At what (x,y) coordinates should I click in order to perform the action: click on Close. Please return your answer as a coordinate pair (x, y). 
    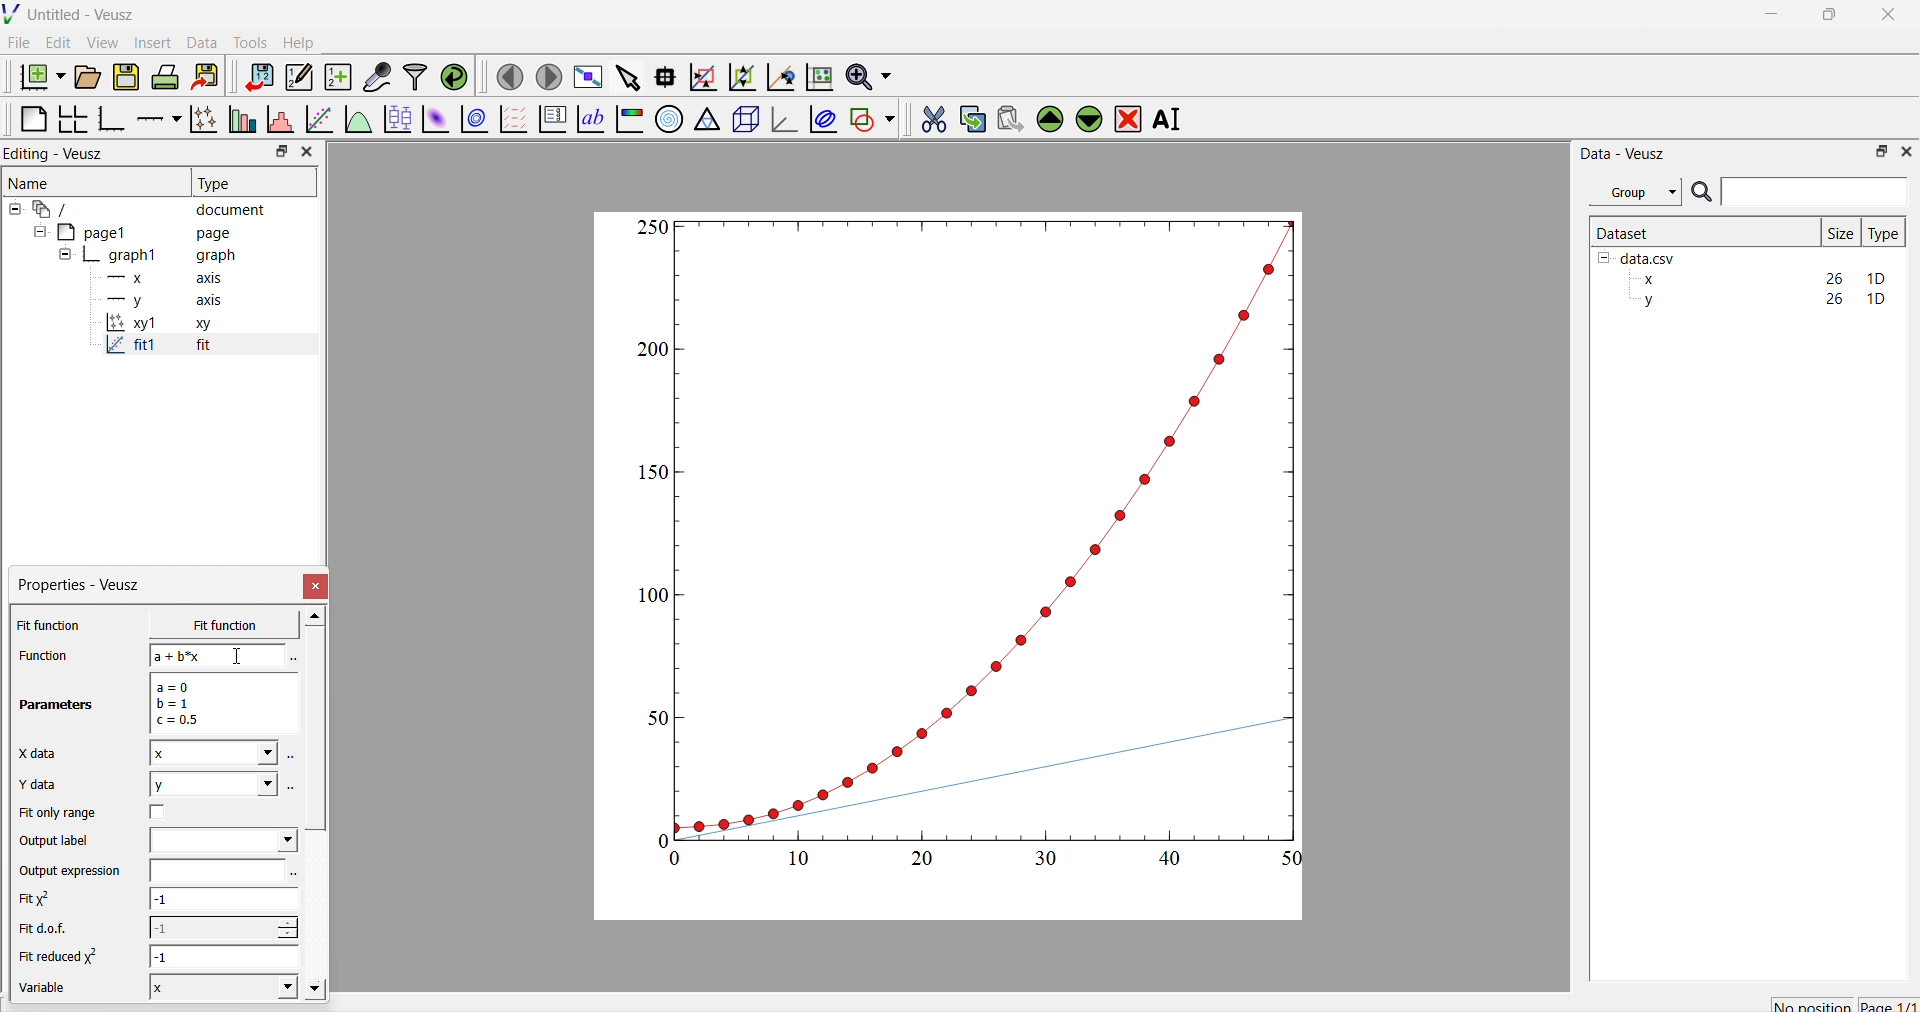
    Looking at the image, I should click on (1905, 150).